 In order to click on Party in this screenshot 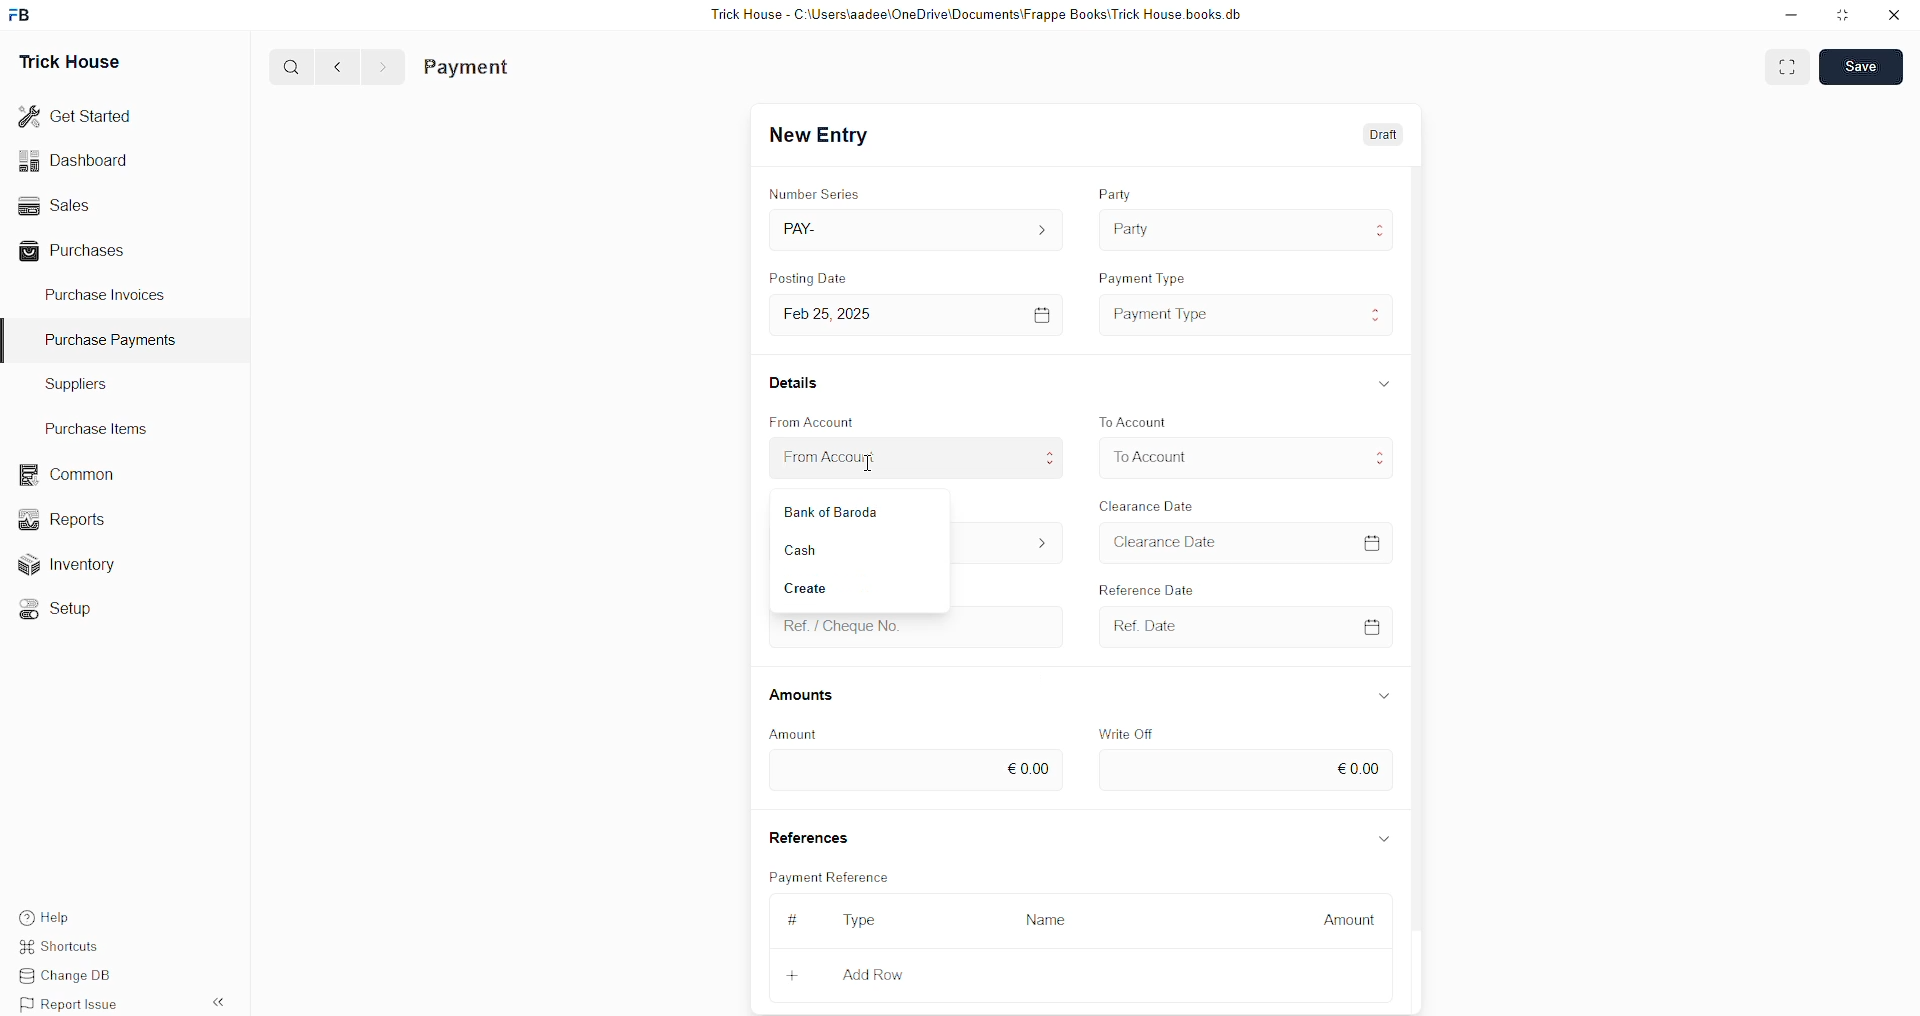, I will do `click(1133, 227)`.